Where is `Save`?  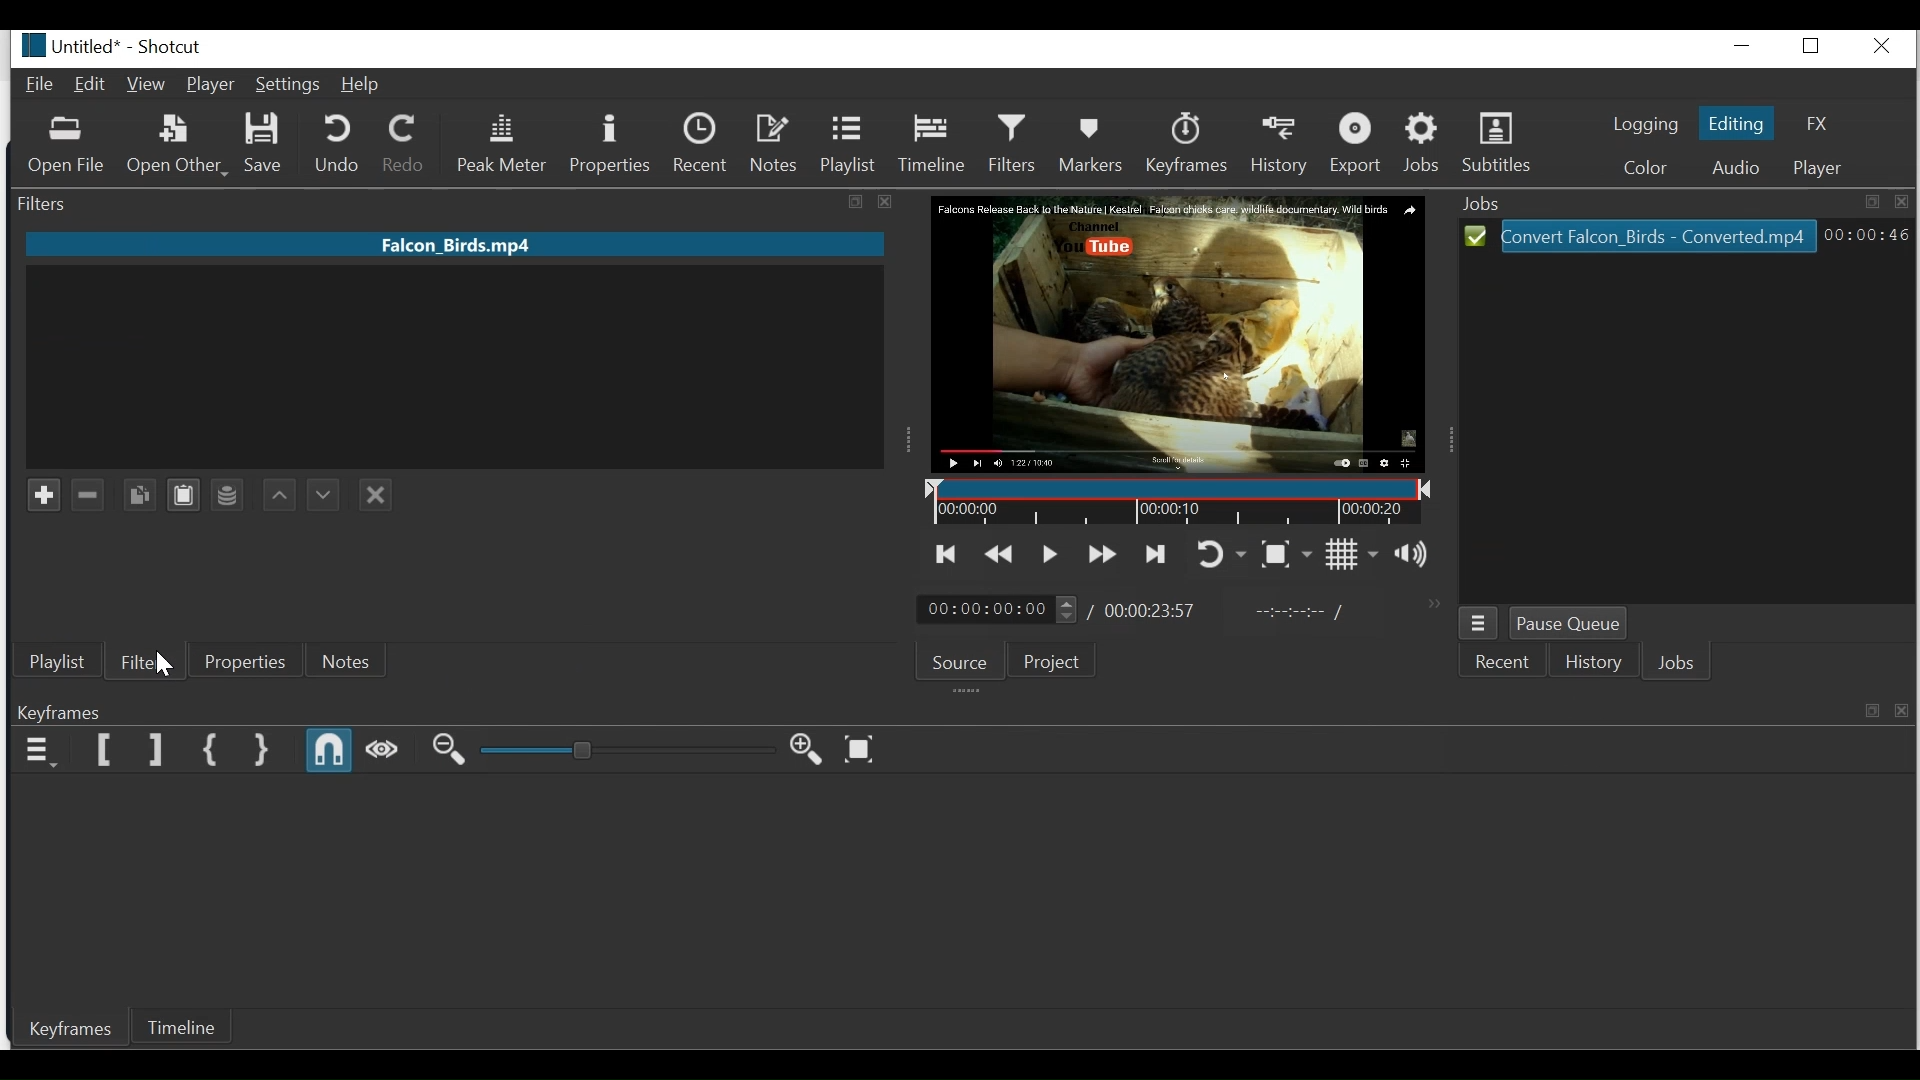
Save is located at coordinates (265, 143).